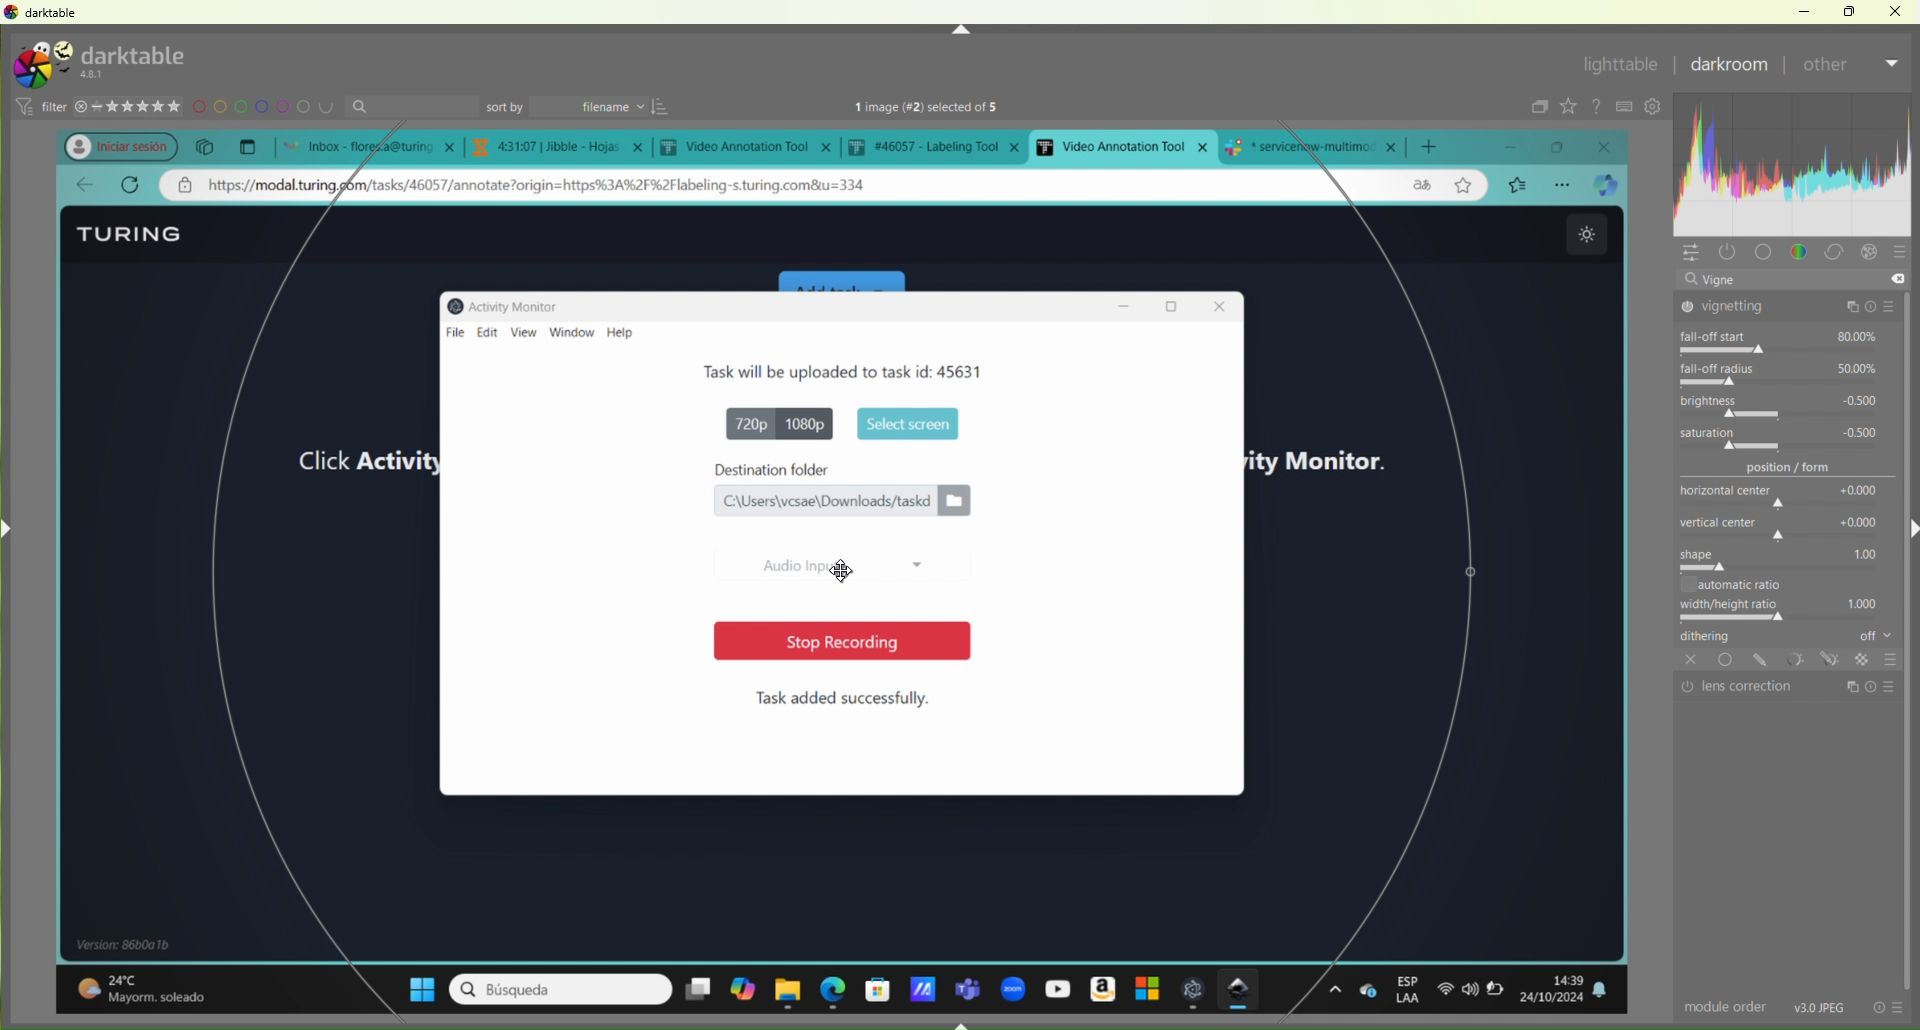  Describe the element at coordinates (347, 461) in the screenshot. I see `click activity` at that location.